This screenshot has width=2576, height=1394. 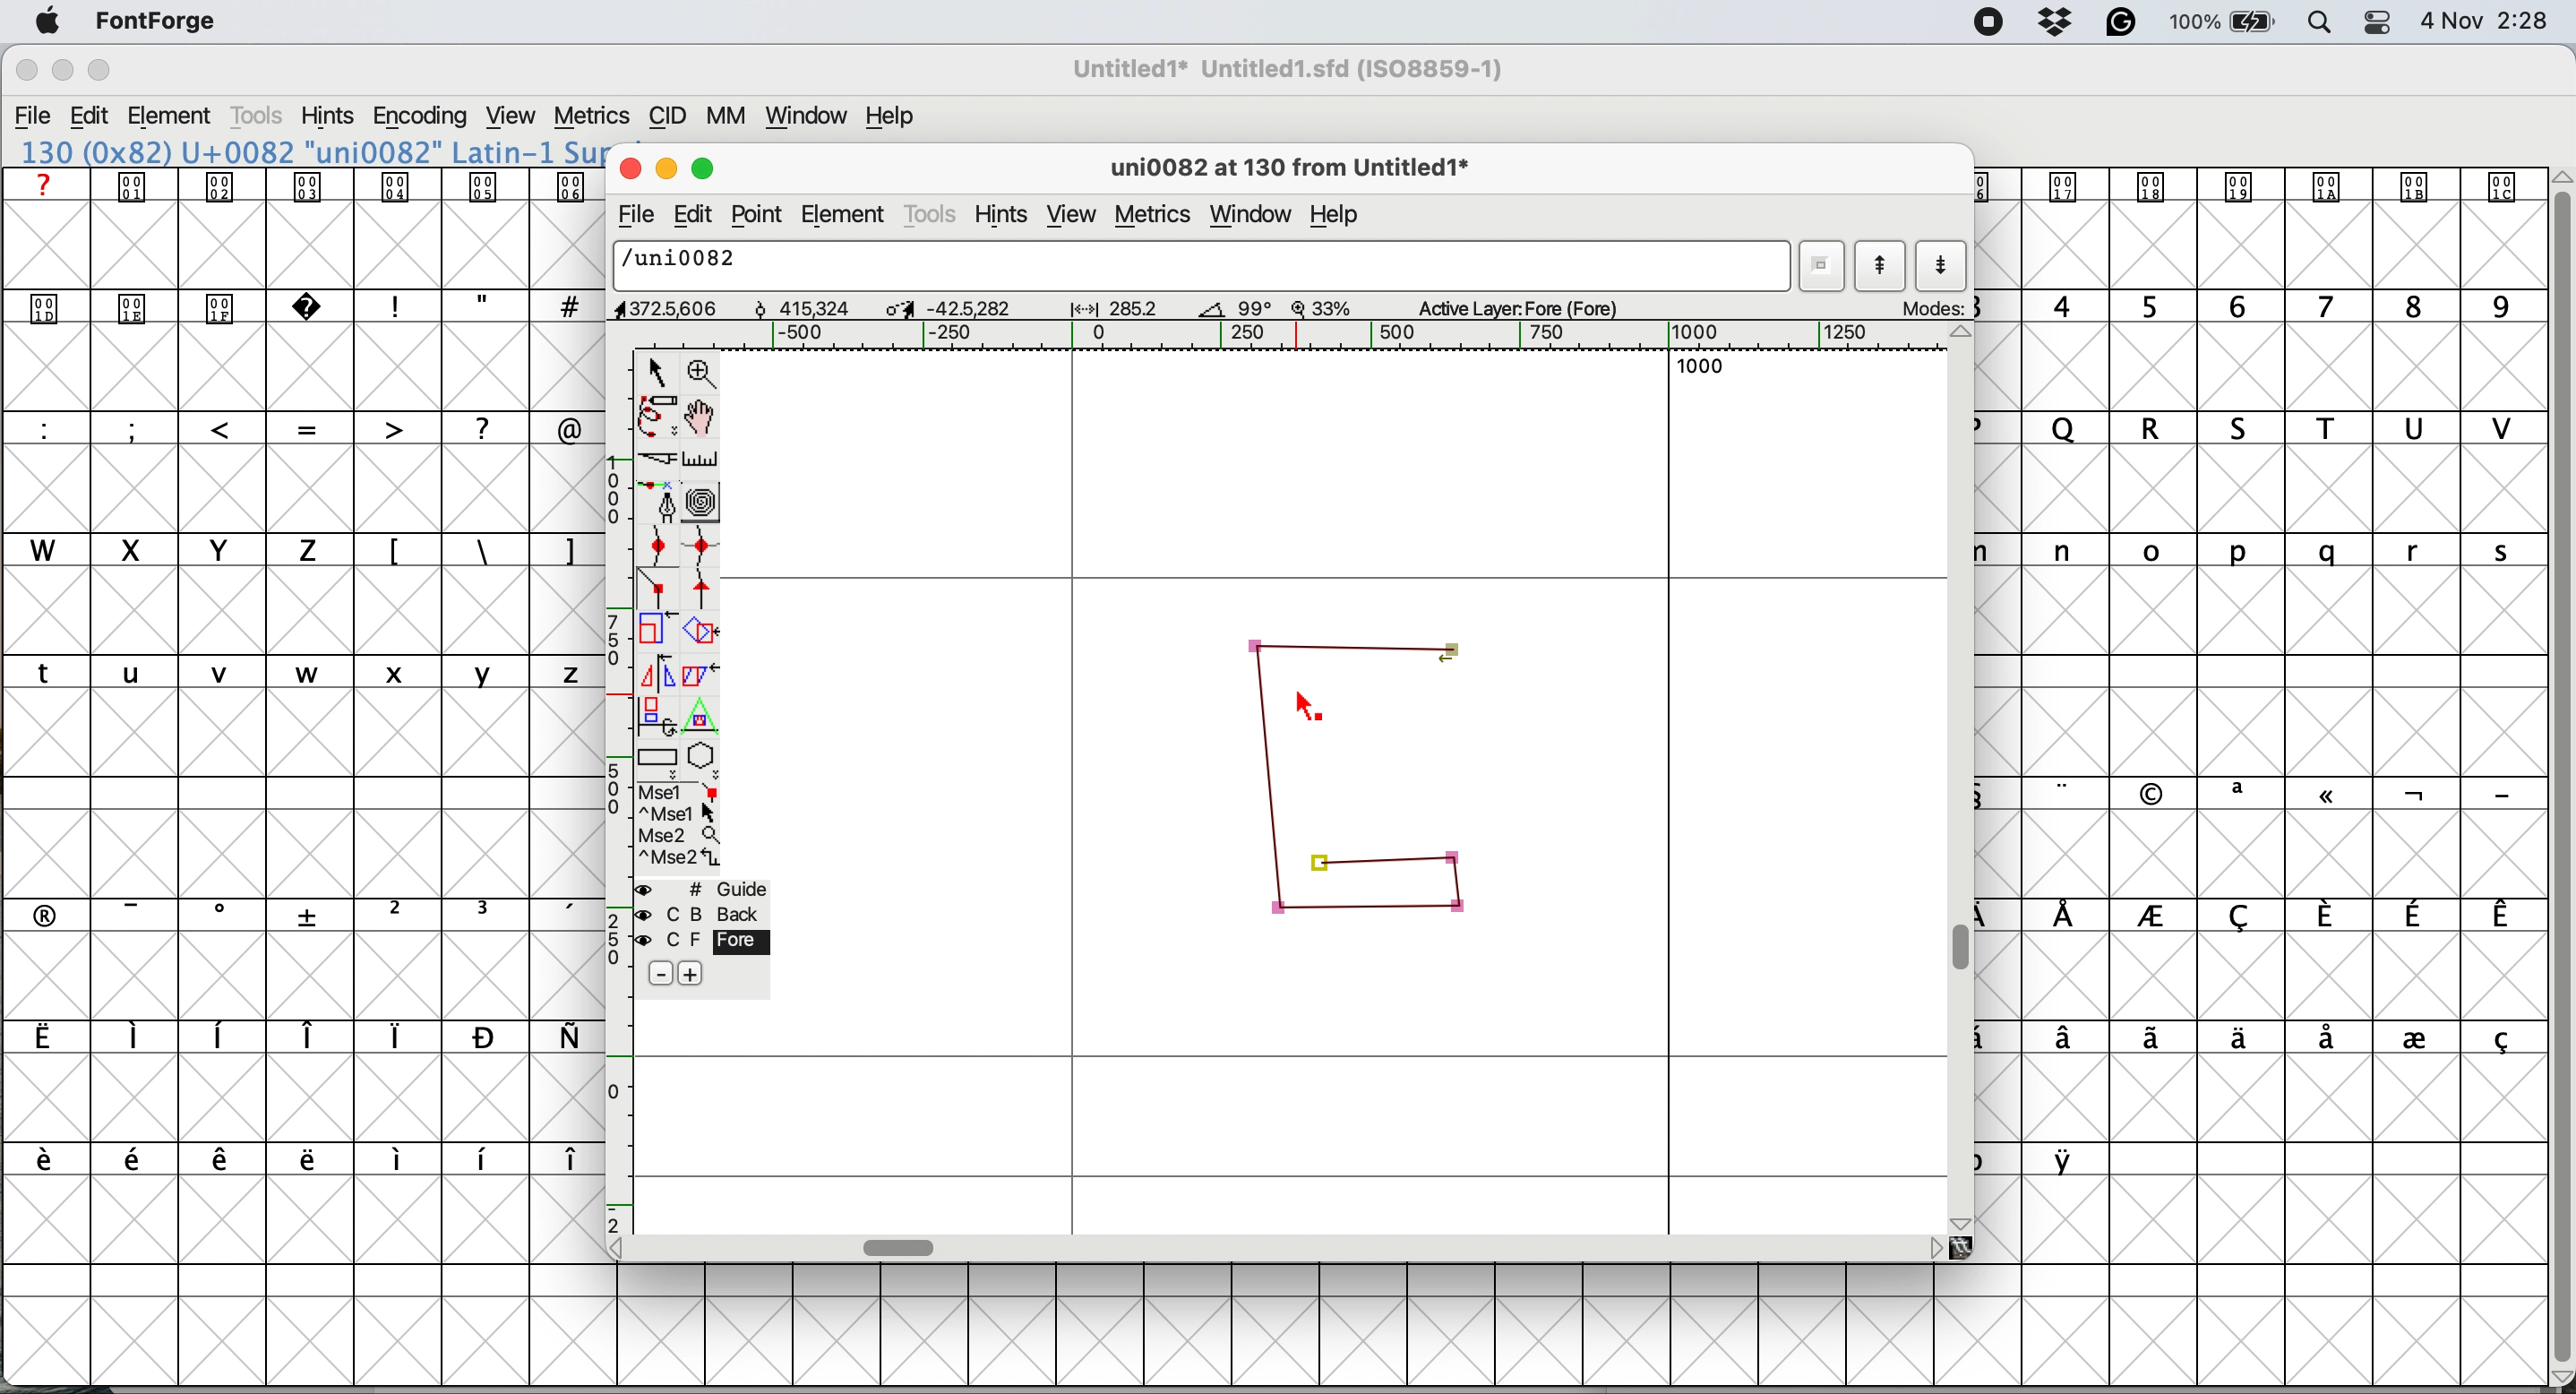 What do you see at coordinates (1352, 642) in the screenshot?
I see `corner points connected` at bounding box center [1352, 642].